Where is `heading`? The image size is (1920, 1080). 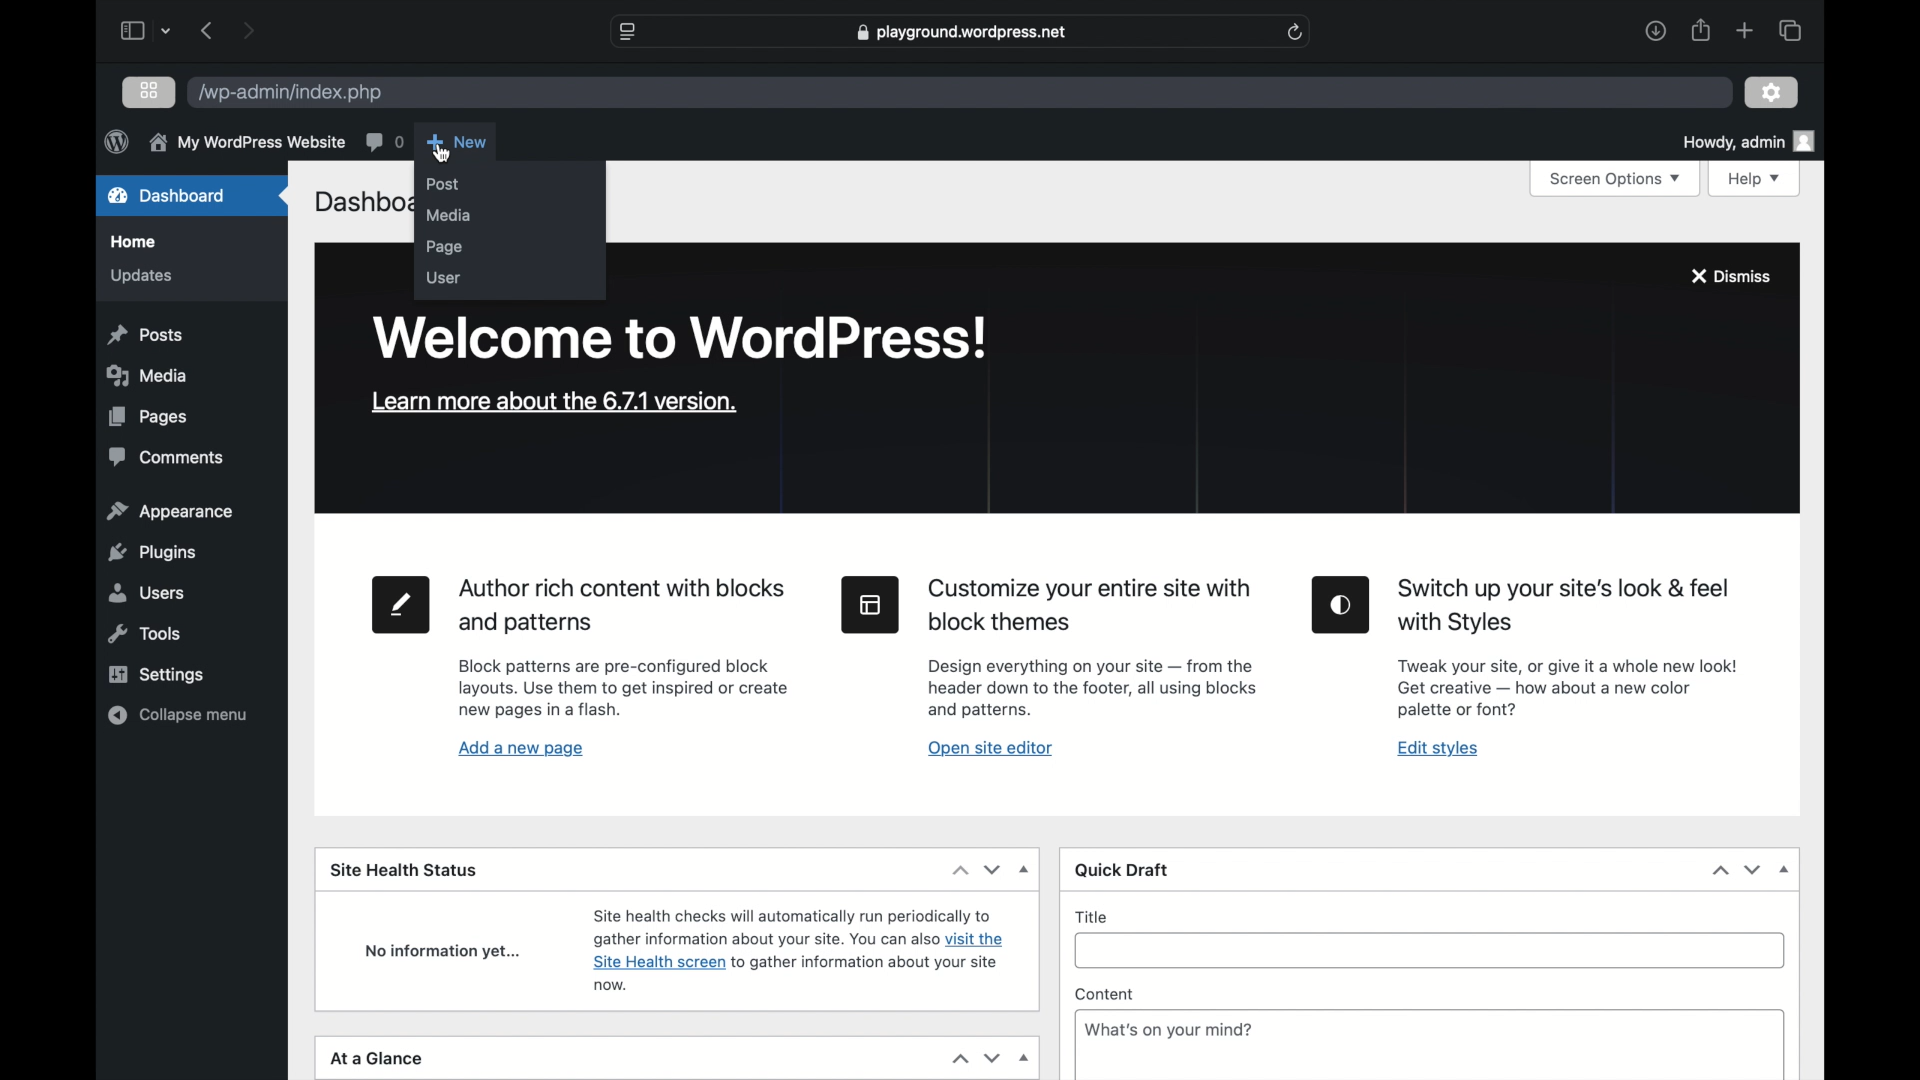
heading is located at coordinates (1091, 606).